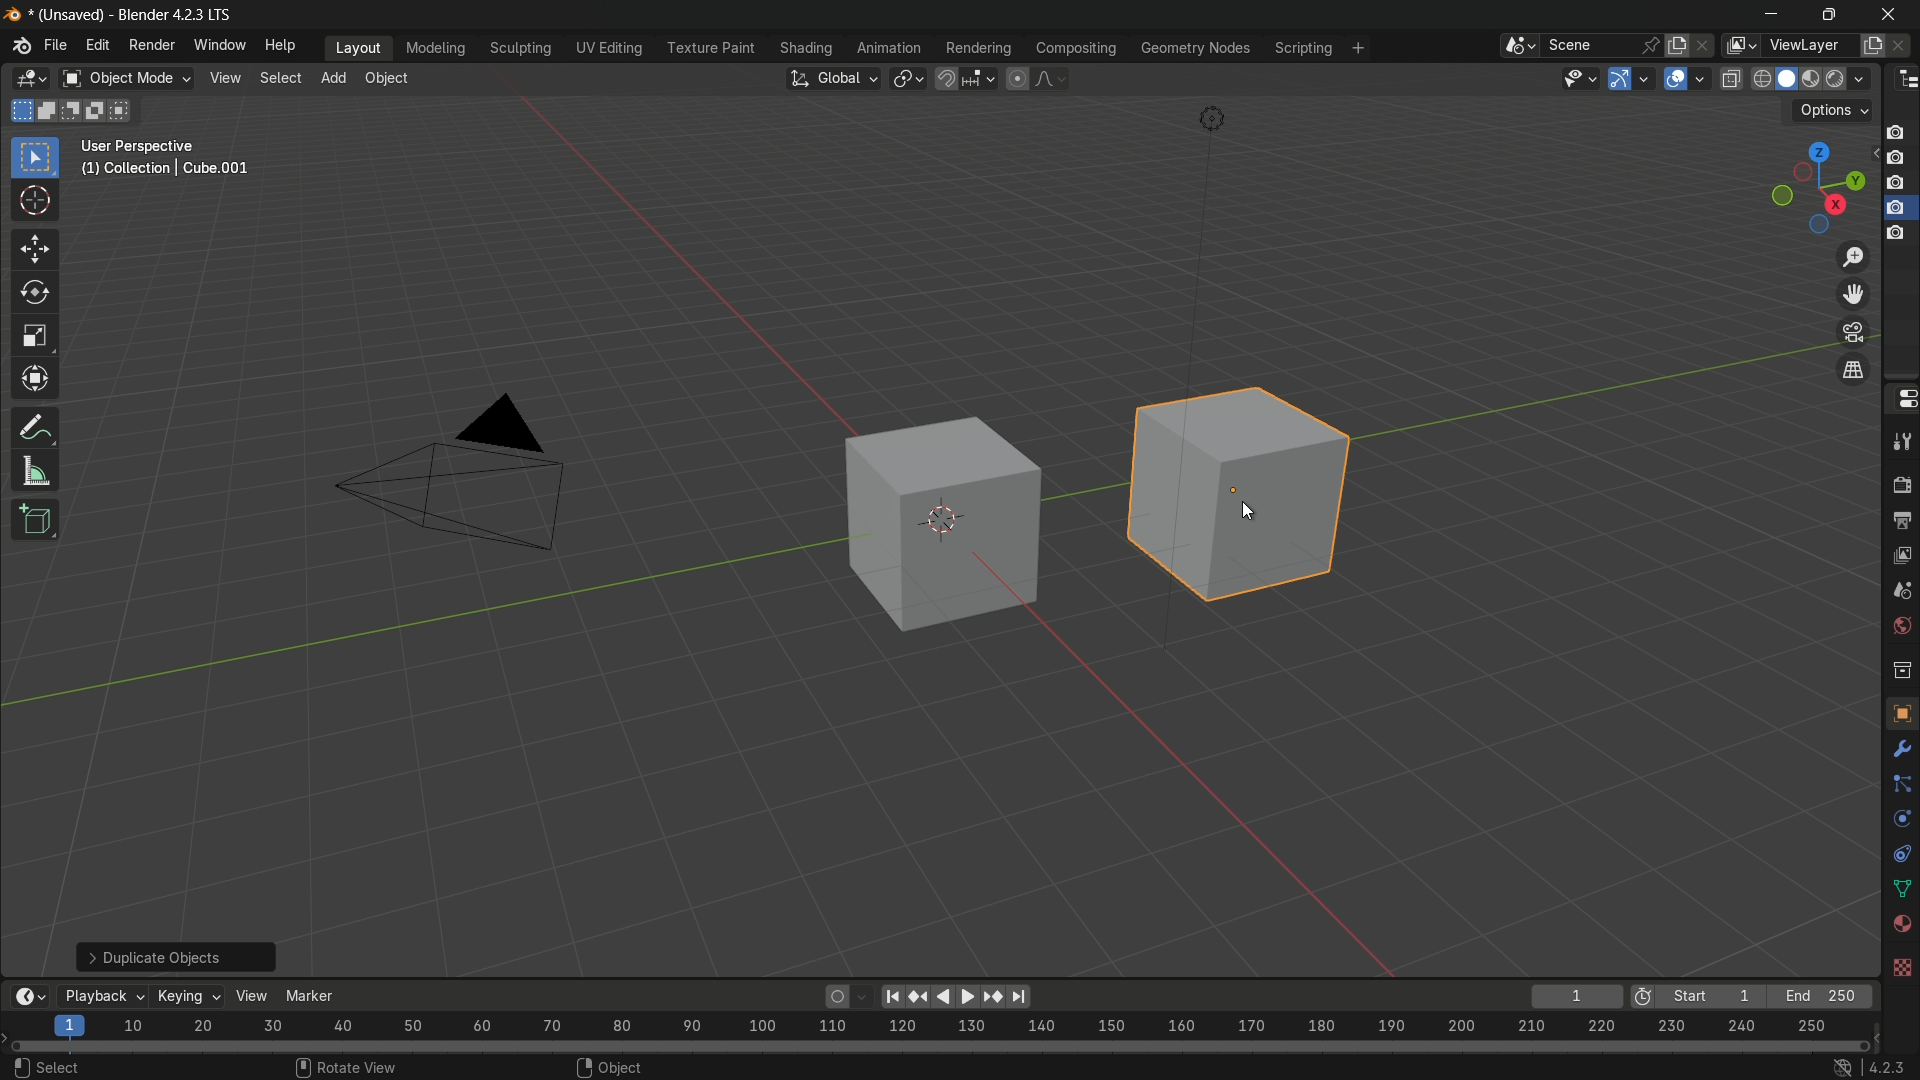 The image size is (1920, 1080). What do you see at coordinates (1906, 44) in the screenshot?
I see `remove view layer` at bounding box center [1906, 44].